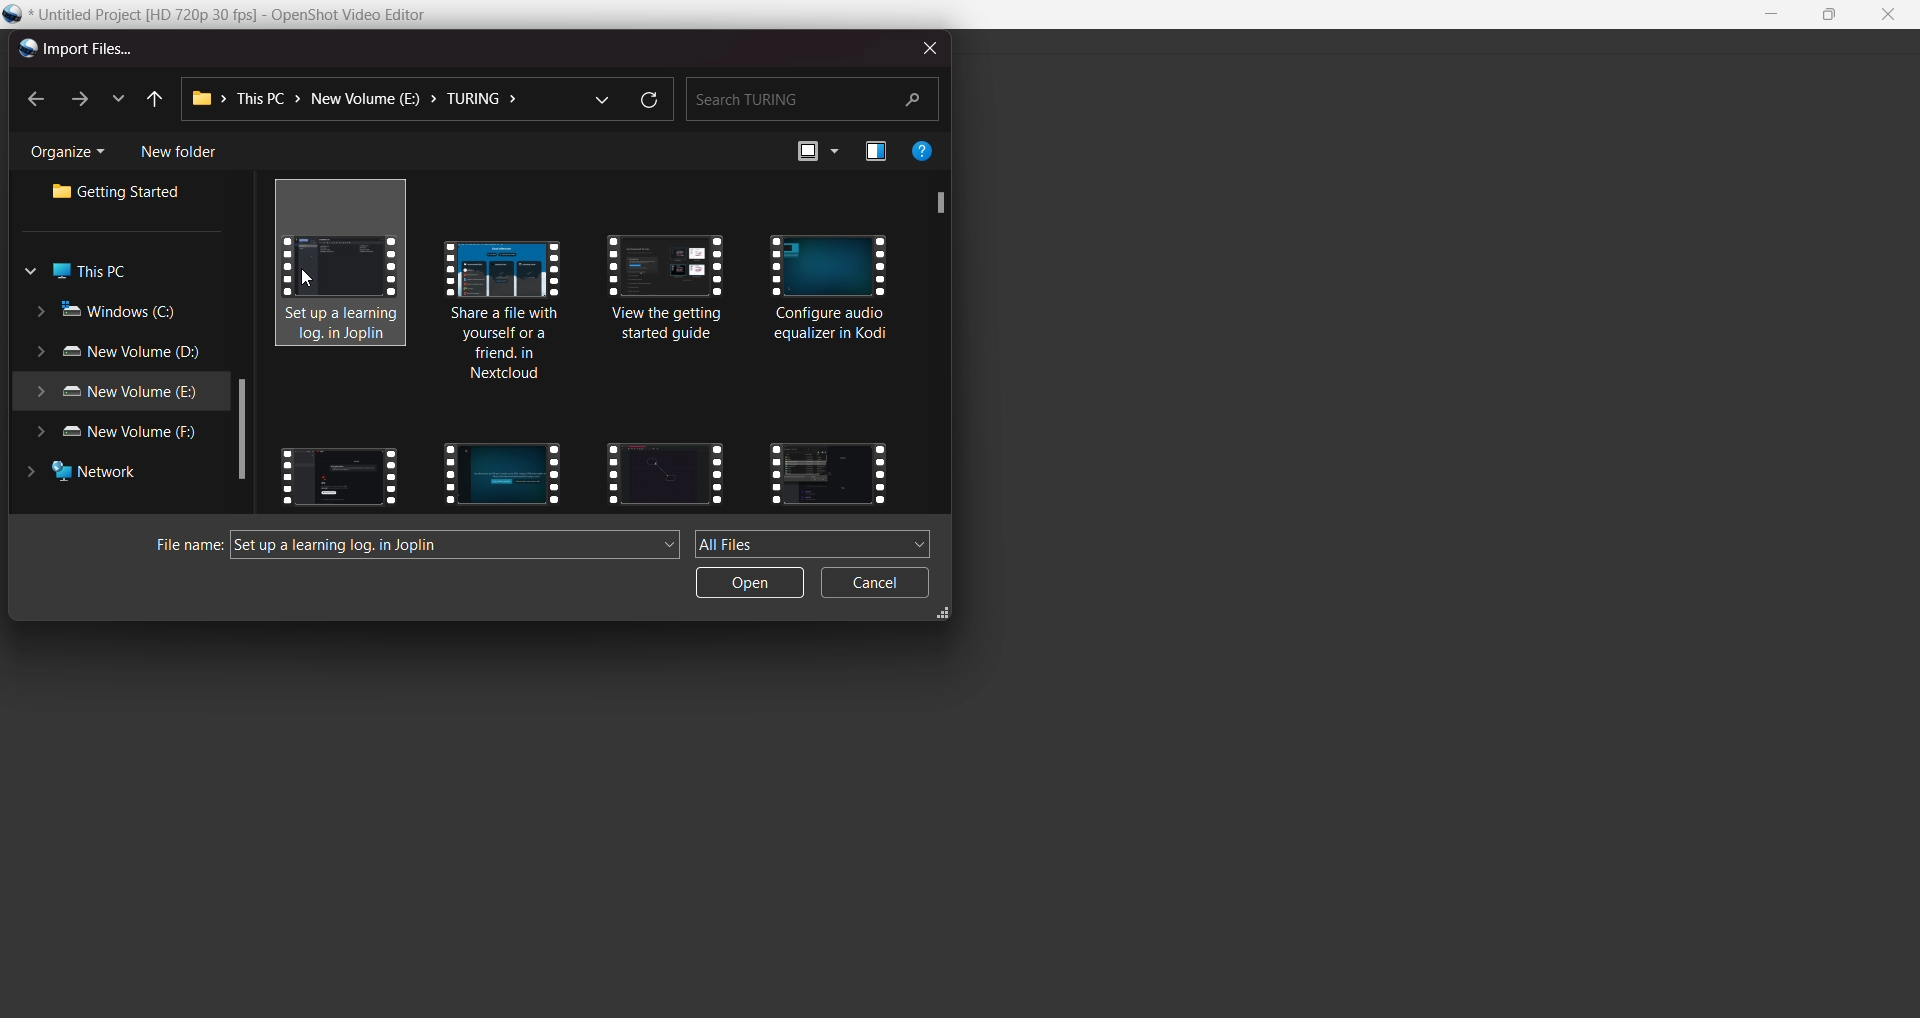 The width and height of the screenshot is (1920, 1018). Describe the element at coordinates (180, 546) in the screenshot. I see `file name` at that location.